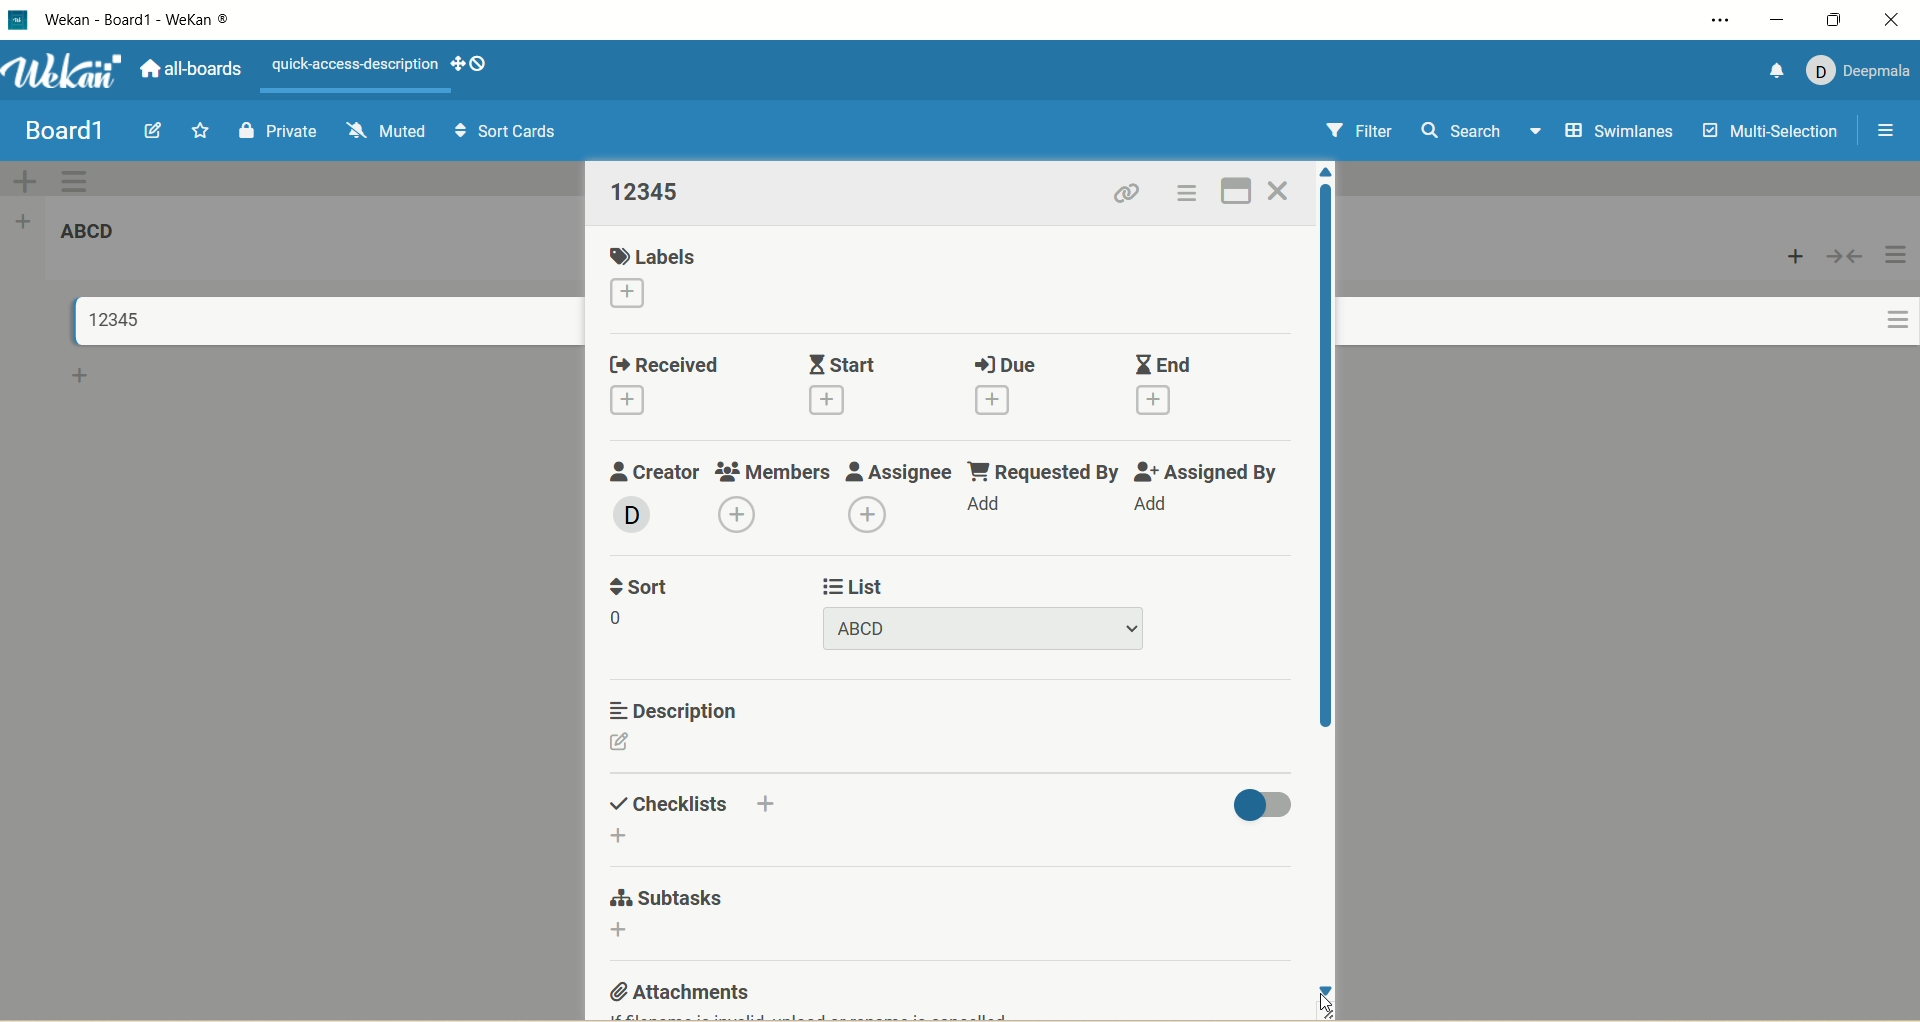 The image size is (1920, 1022). What do you see at coordinates (770, 803) in the screenshot?
I see `add` at bounding box center [770, 803].